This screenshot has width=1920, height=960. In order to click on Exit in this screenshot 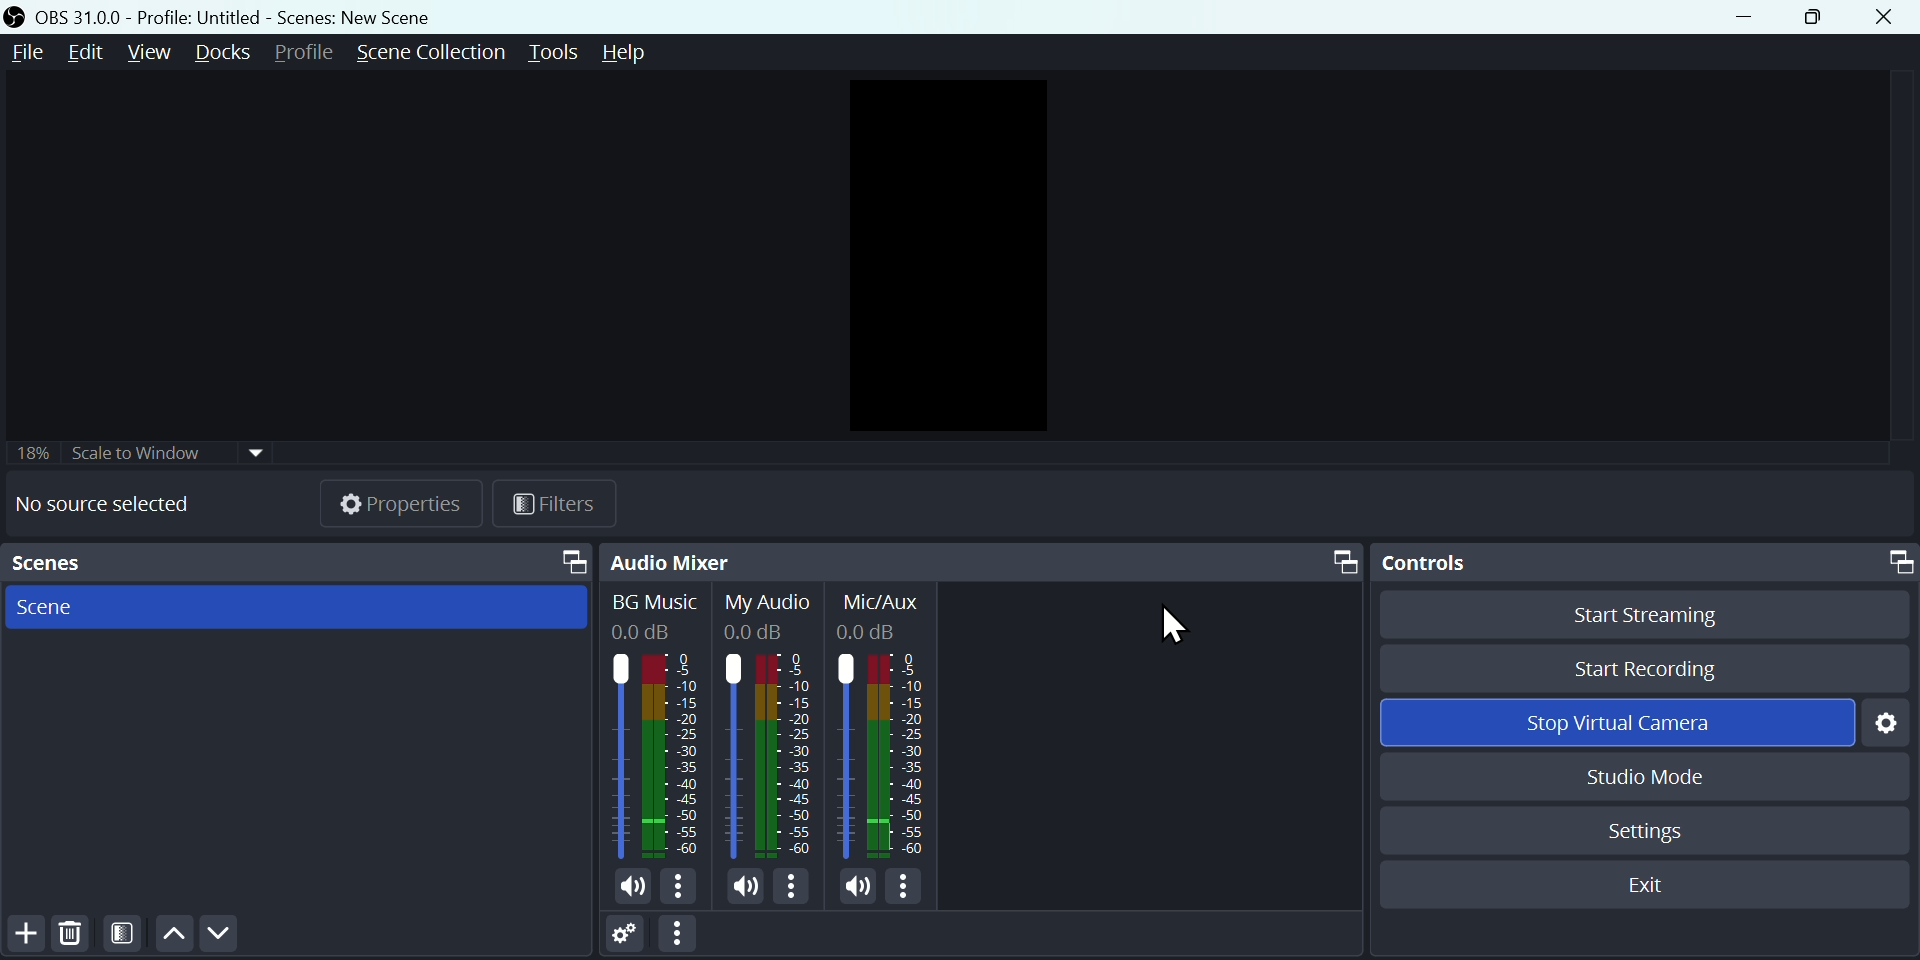, I will do `click(1644, 888)`.